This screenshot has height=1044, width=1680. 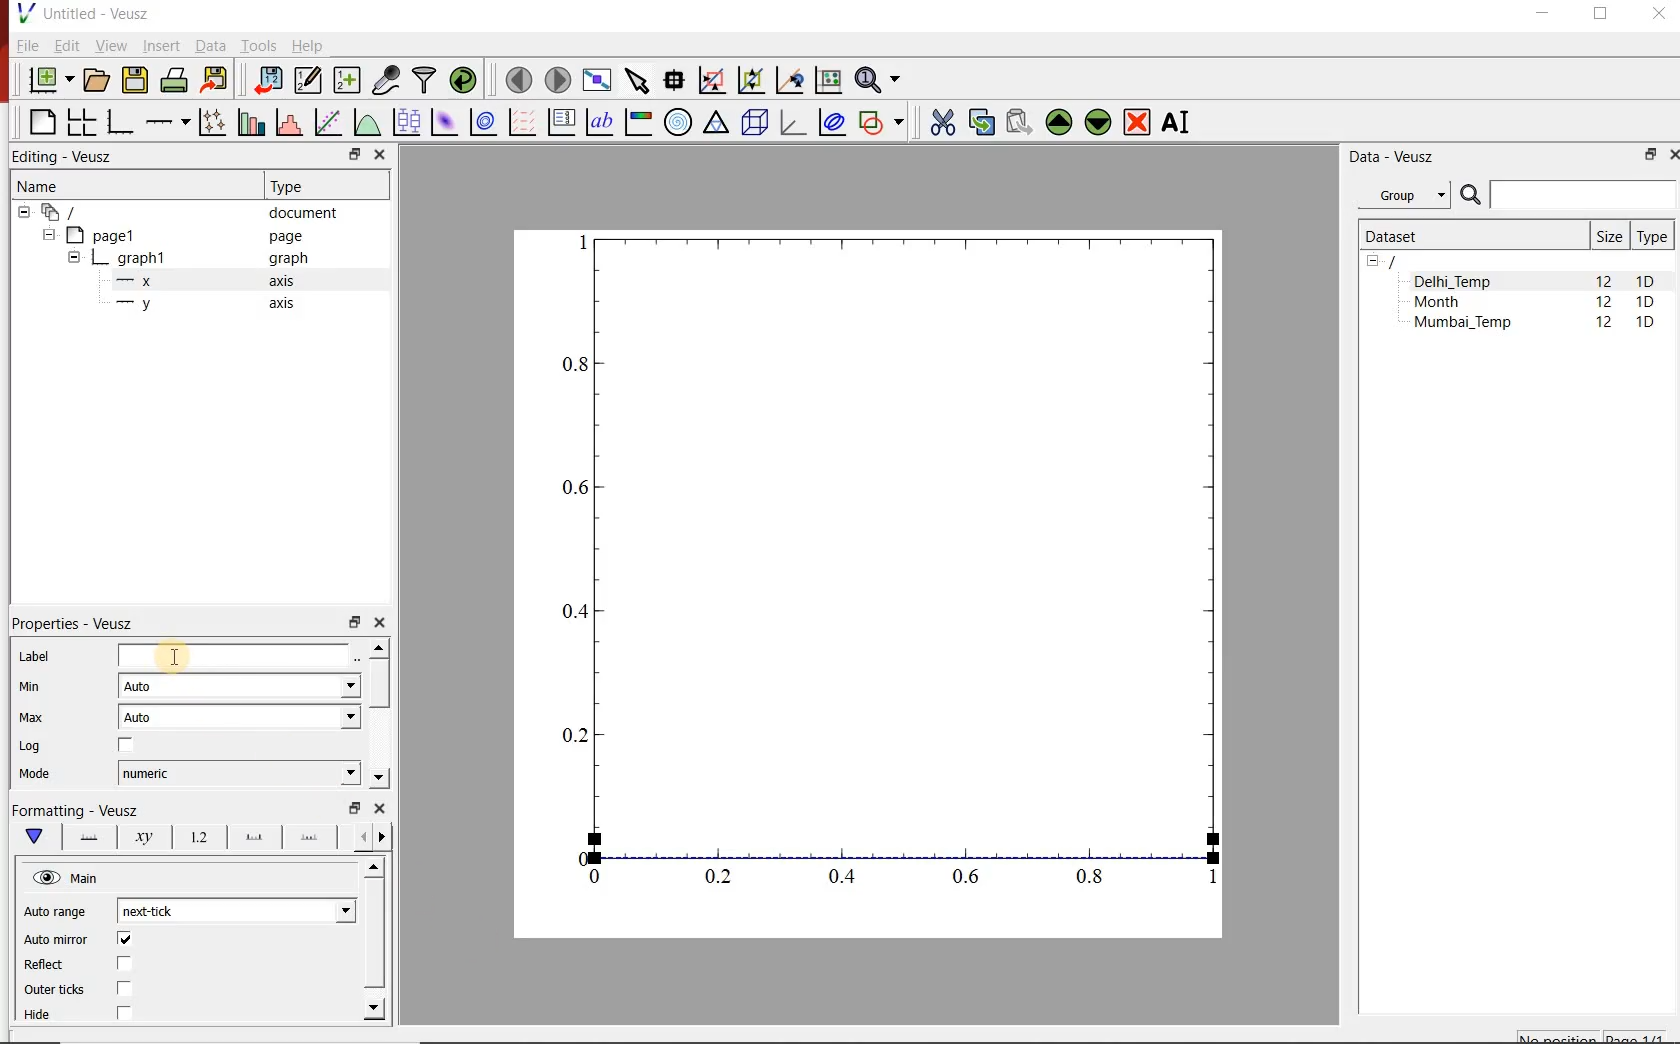 I want to click on move the selected widget up, so click(x=1058, y=122).